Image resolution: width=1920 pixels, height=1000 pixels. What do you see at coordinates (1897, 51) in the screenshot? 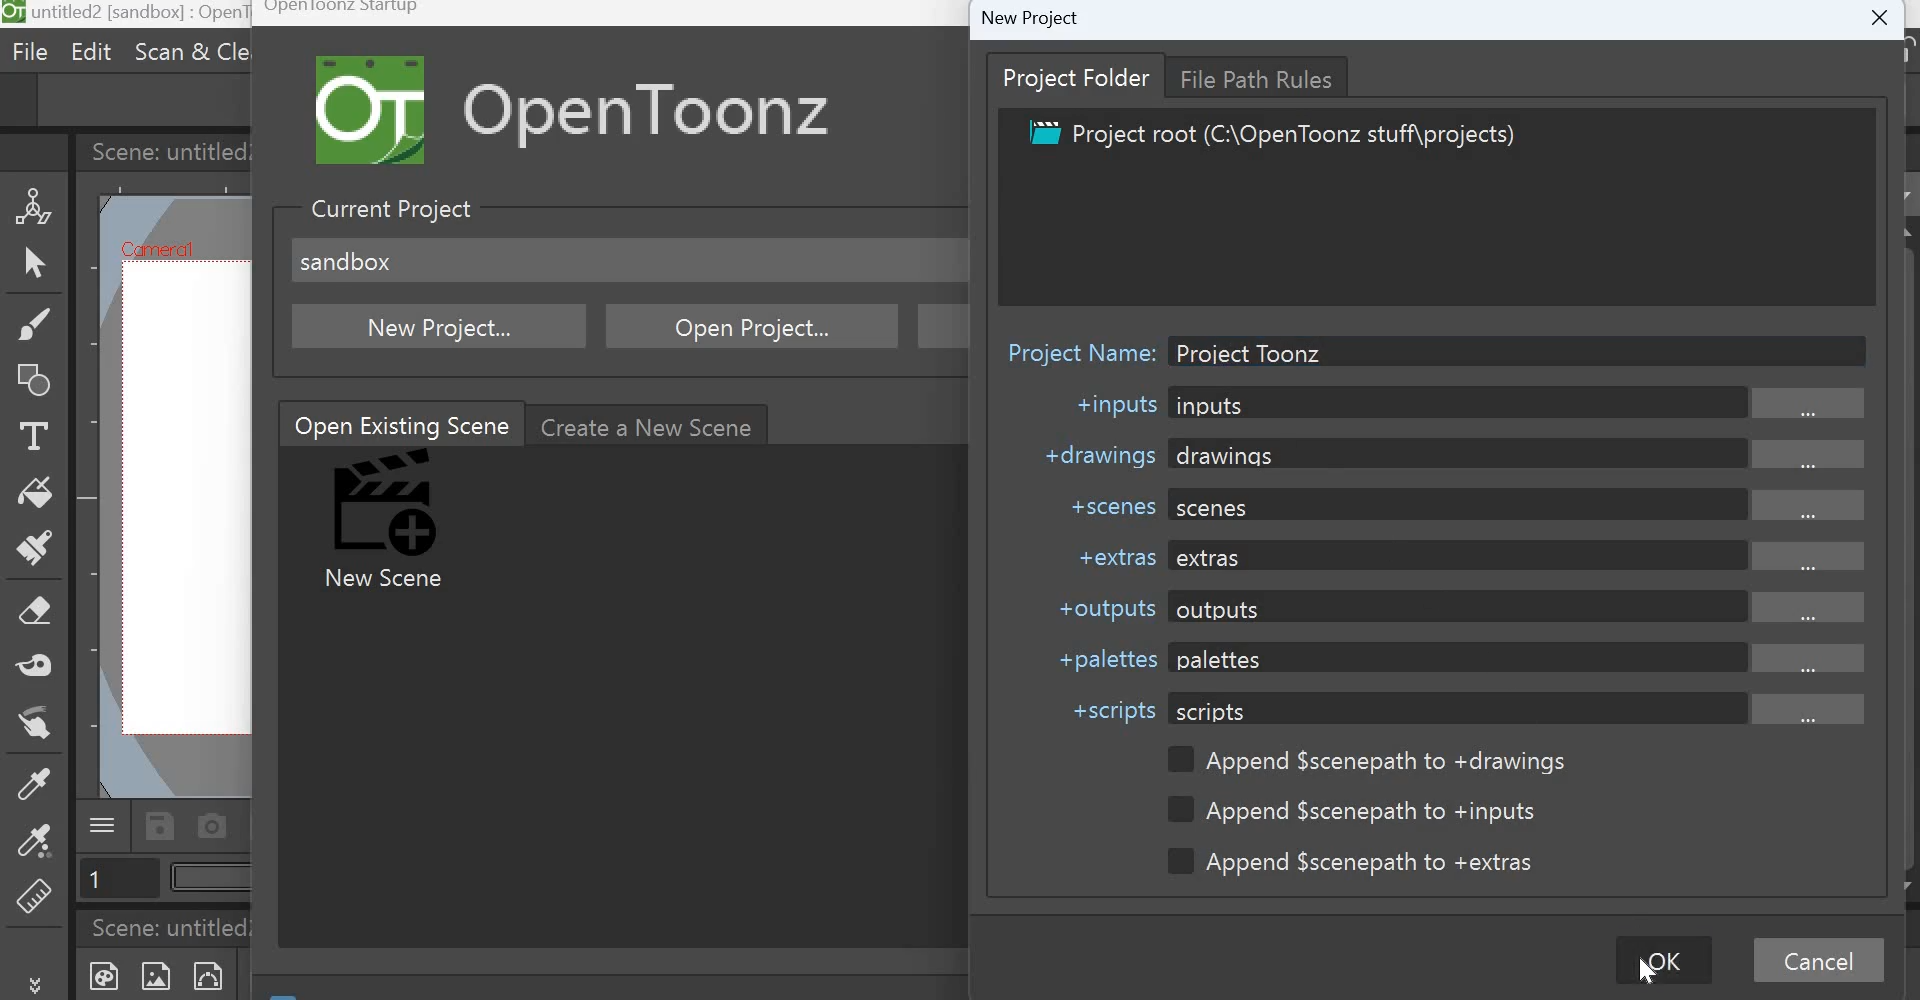
I see `Lock` at bounding box center [1897, 51].